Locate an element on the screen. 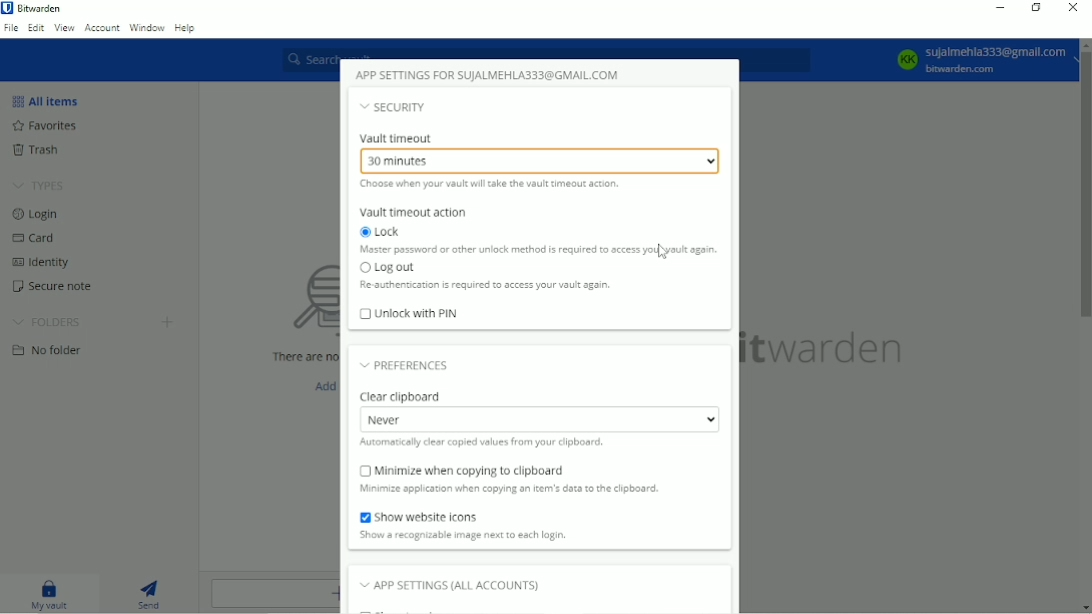 Image resolution: width=1092 pixels, height=614 pixels. Automatically clear copied values from your clipboard. is located at coordinates (485, 444).